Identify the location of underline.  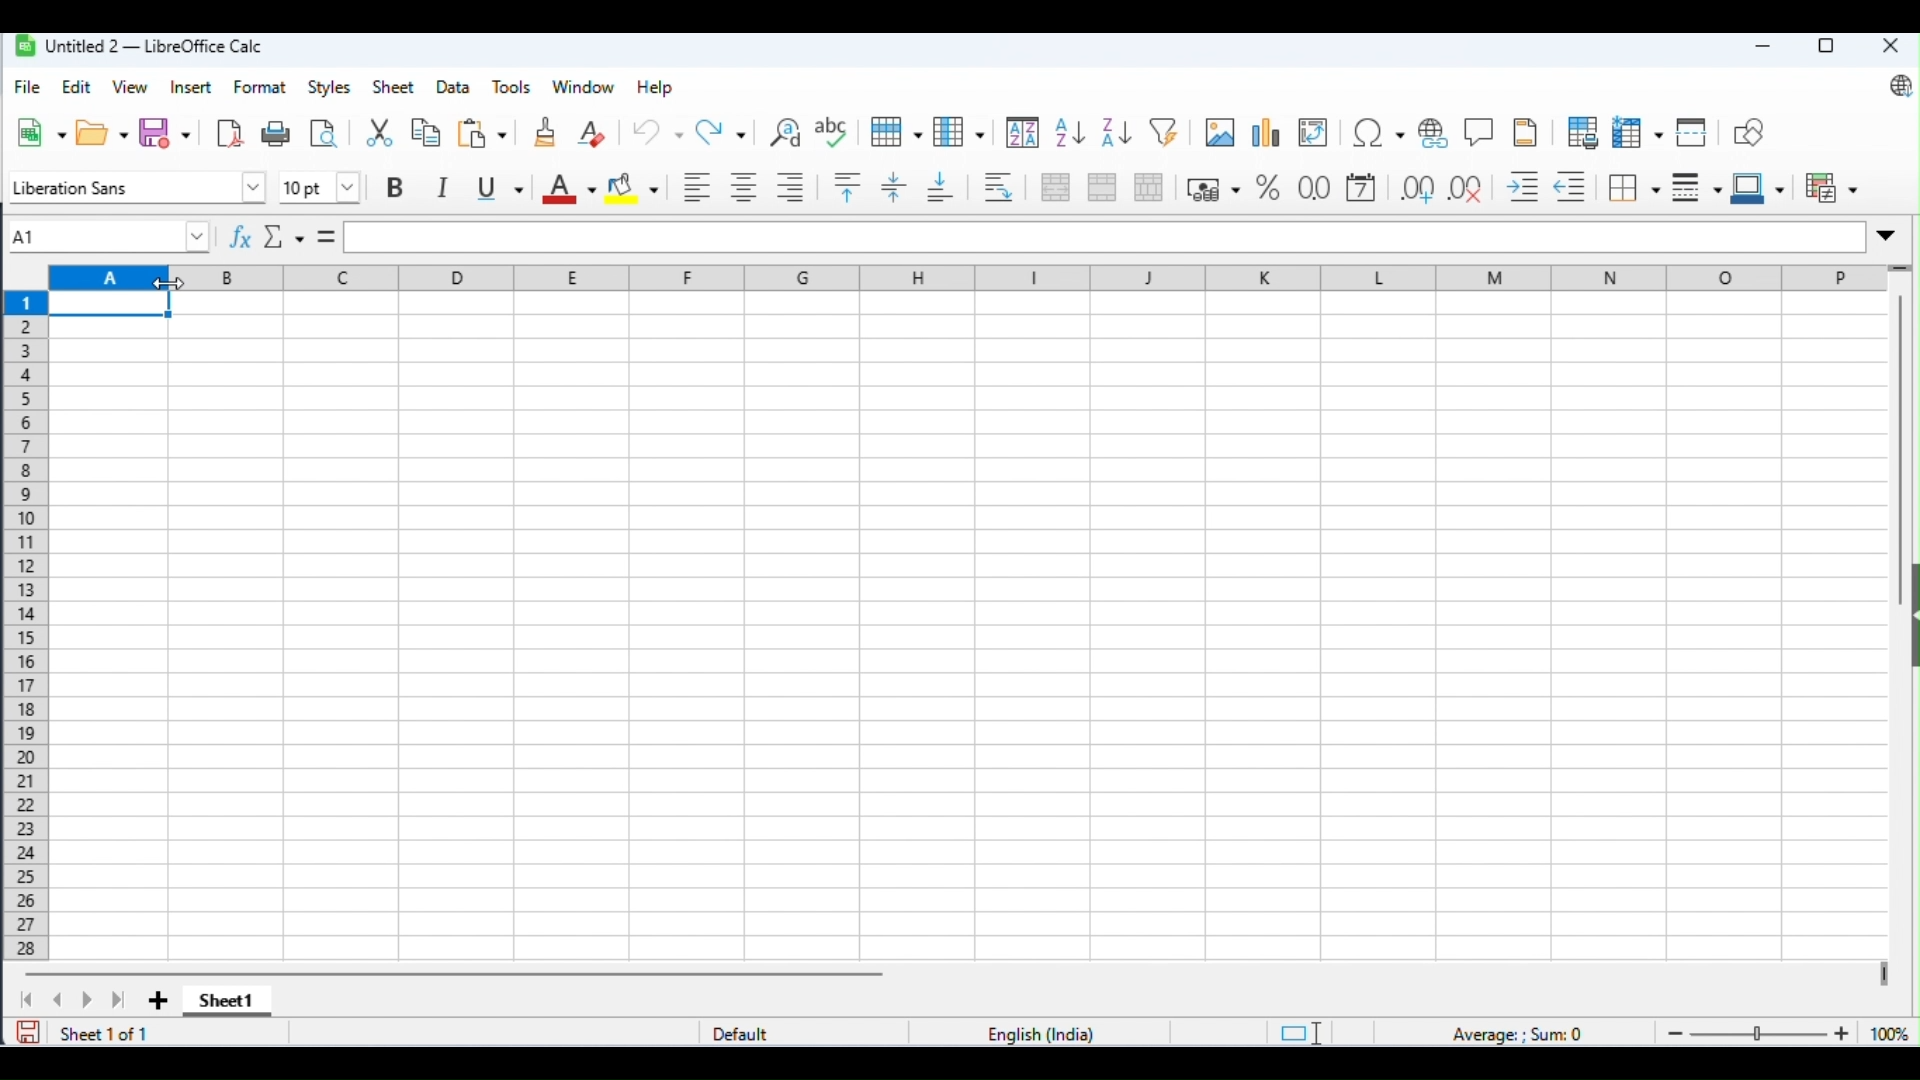
(499, 185).